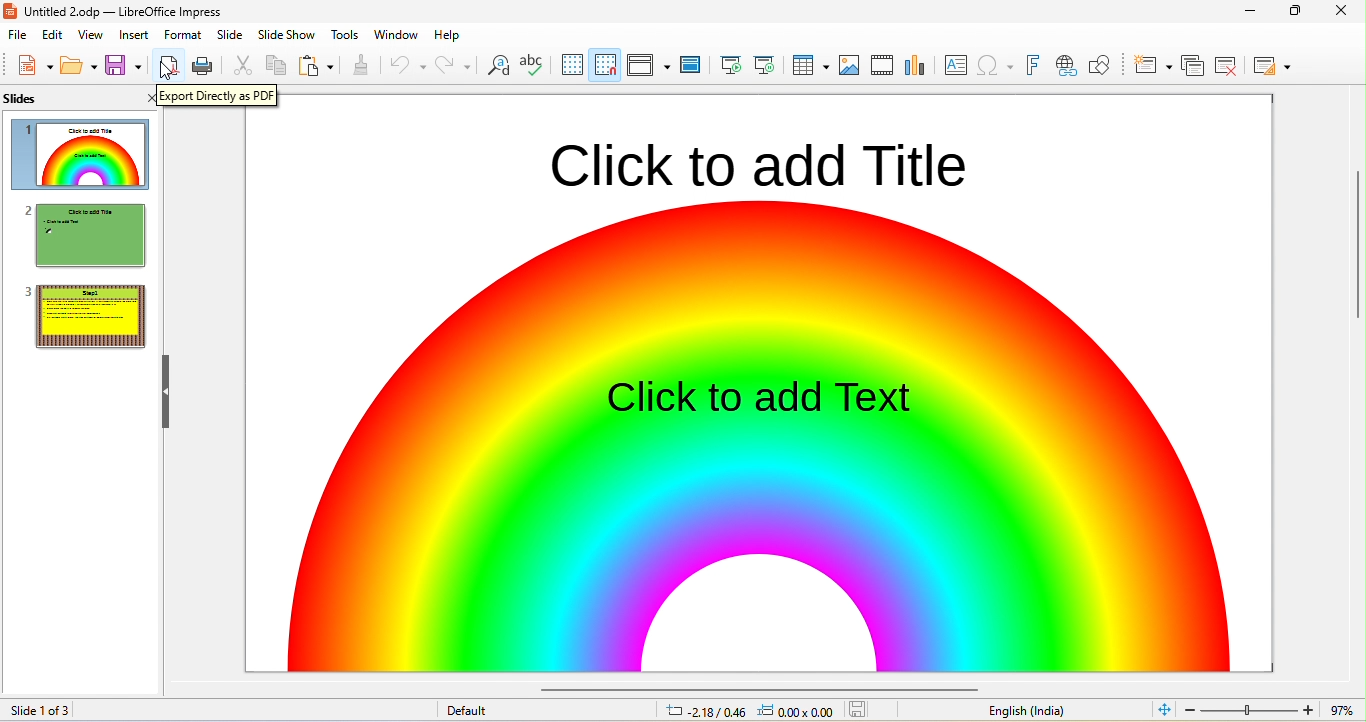 The width and height of the screenshot is (1366, 722). Describe the element at coordinates (1273, 708) in the screenshot. I see `zoom` at that location.